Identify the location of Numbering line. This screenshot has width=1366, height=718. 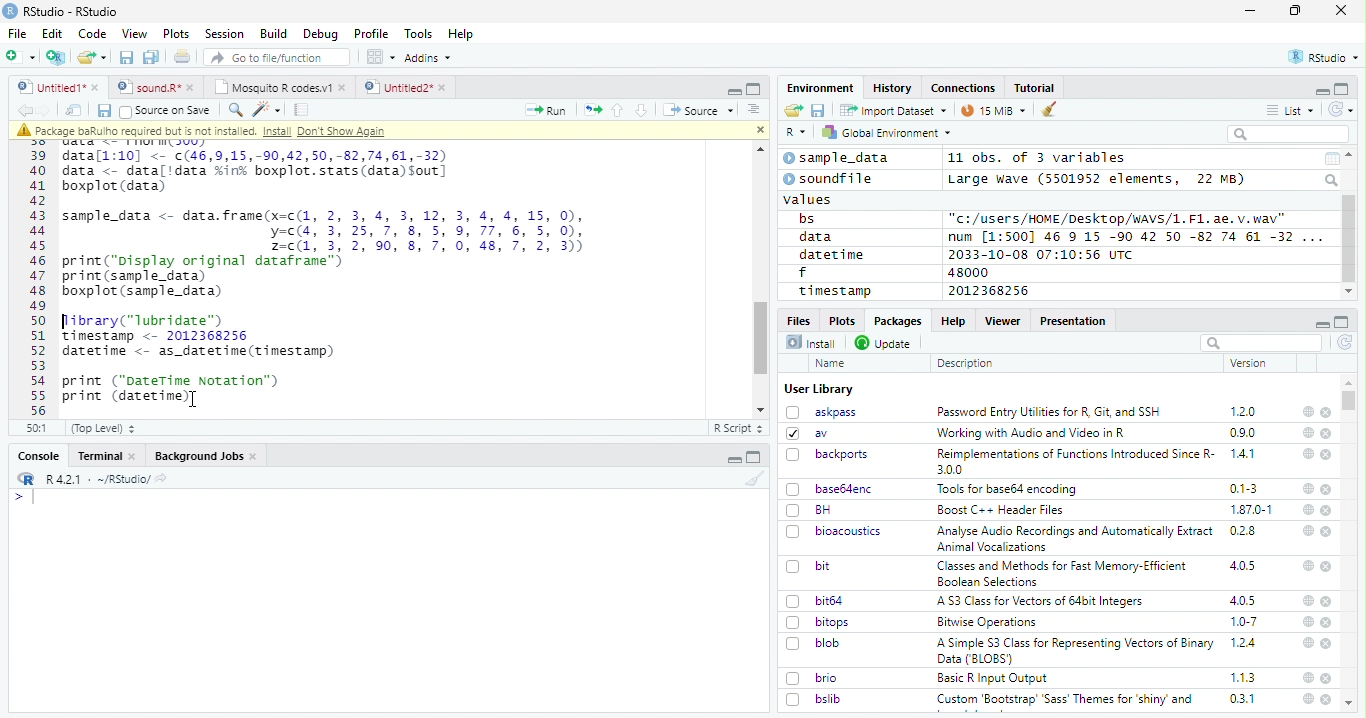
(39, 282).